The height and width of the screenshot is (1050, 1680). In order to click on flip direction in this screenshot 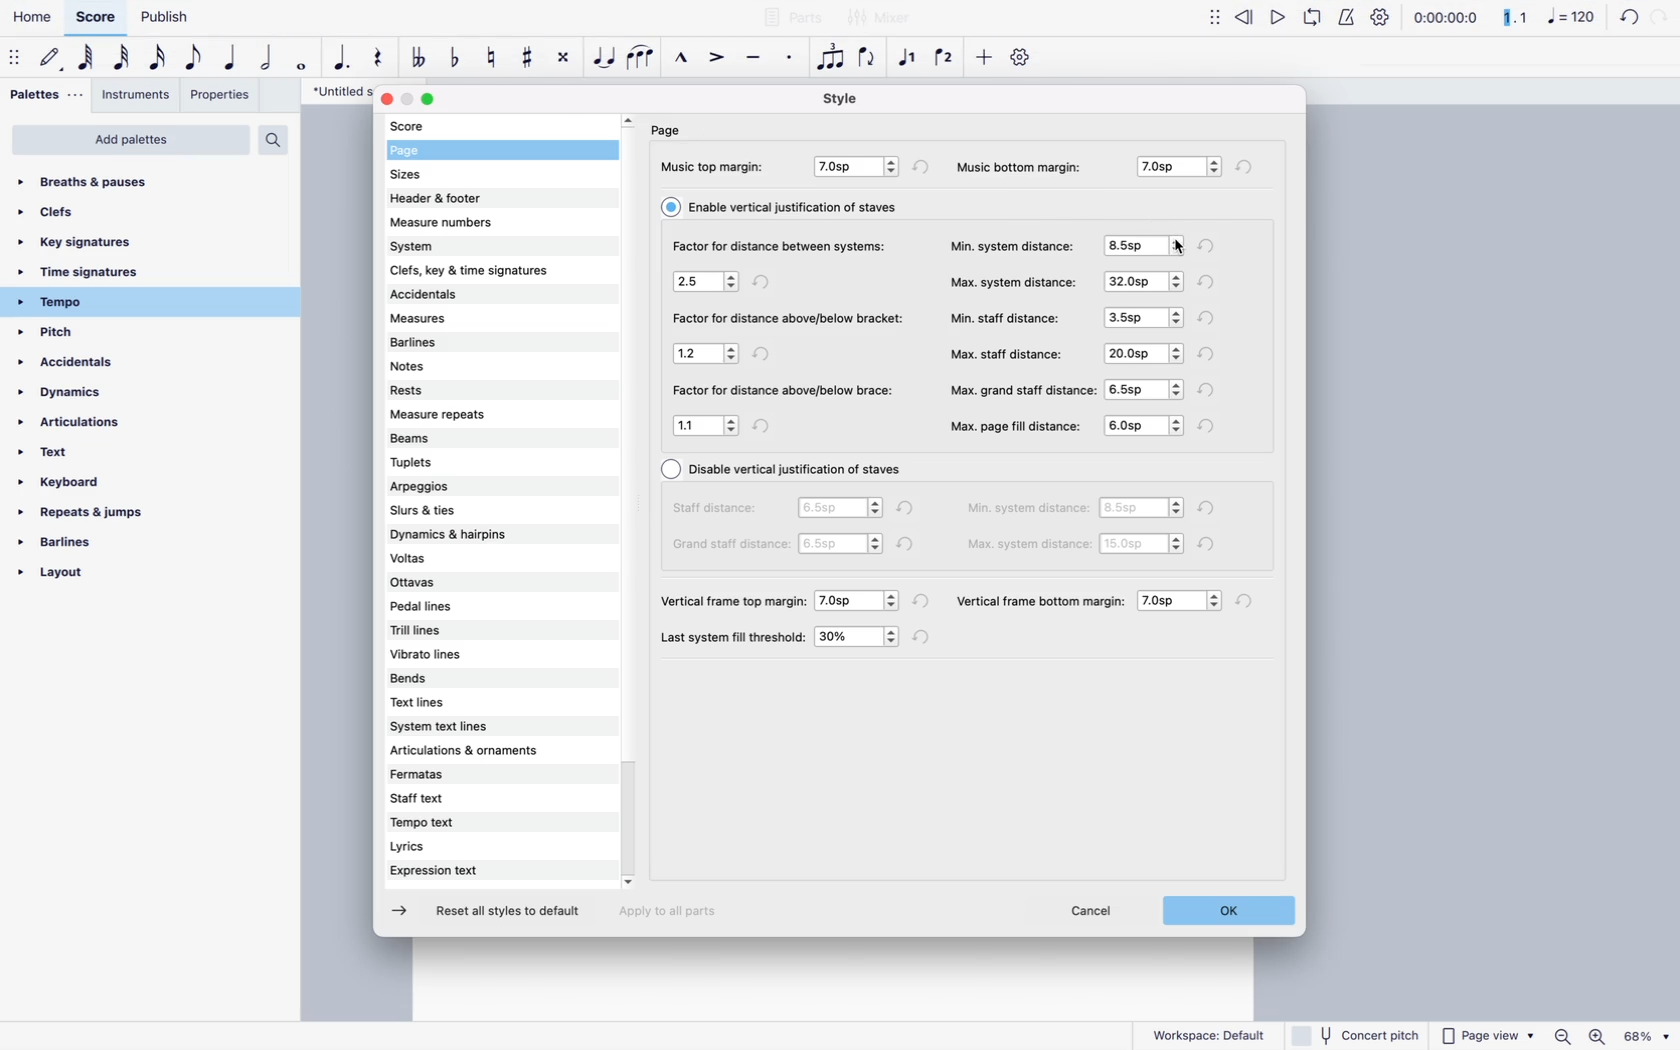, I will do `click(869, 58)`.